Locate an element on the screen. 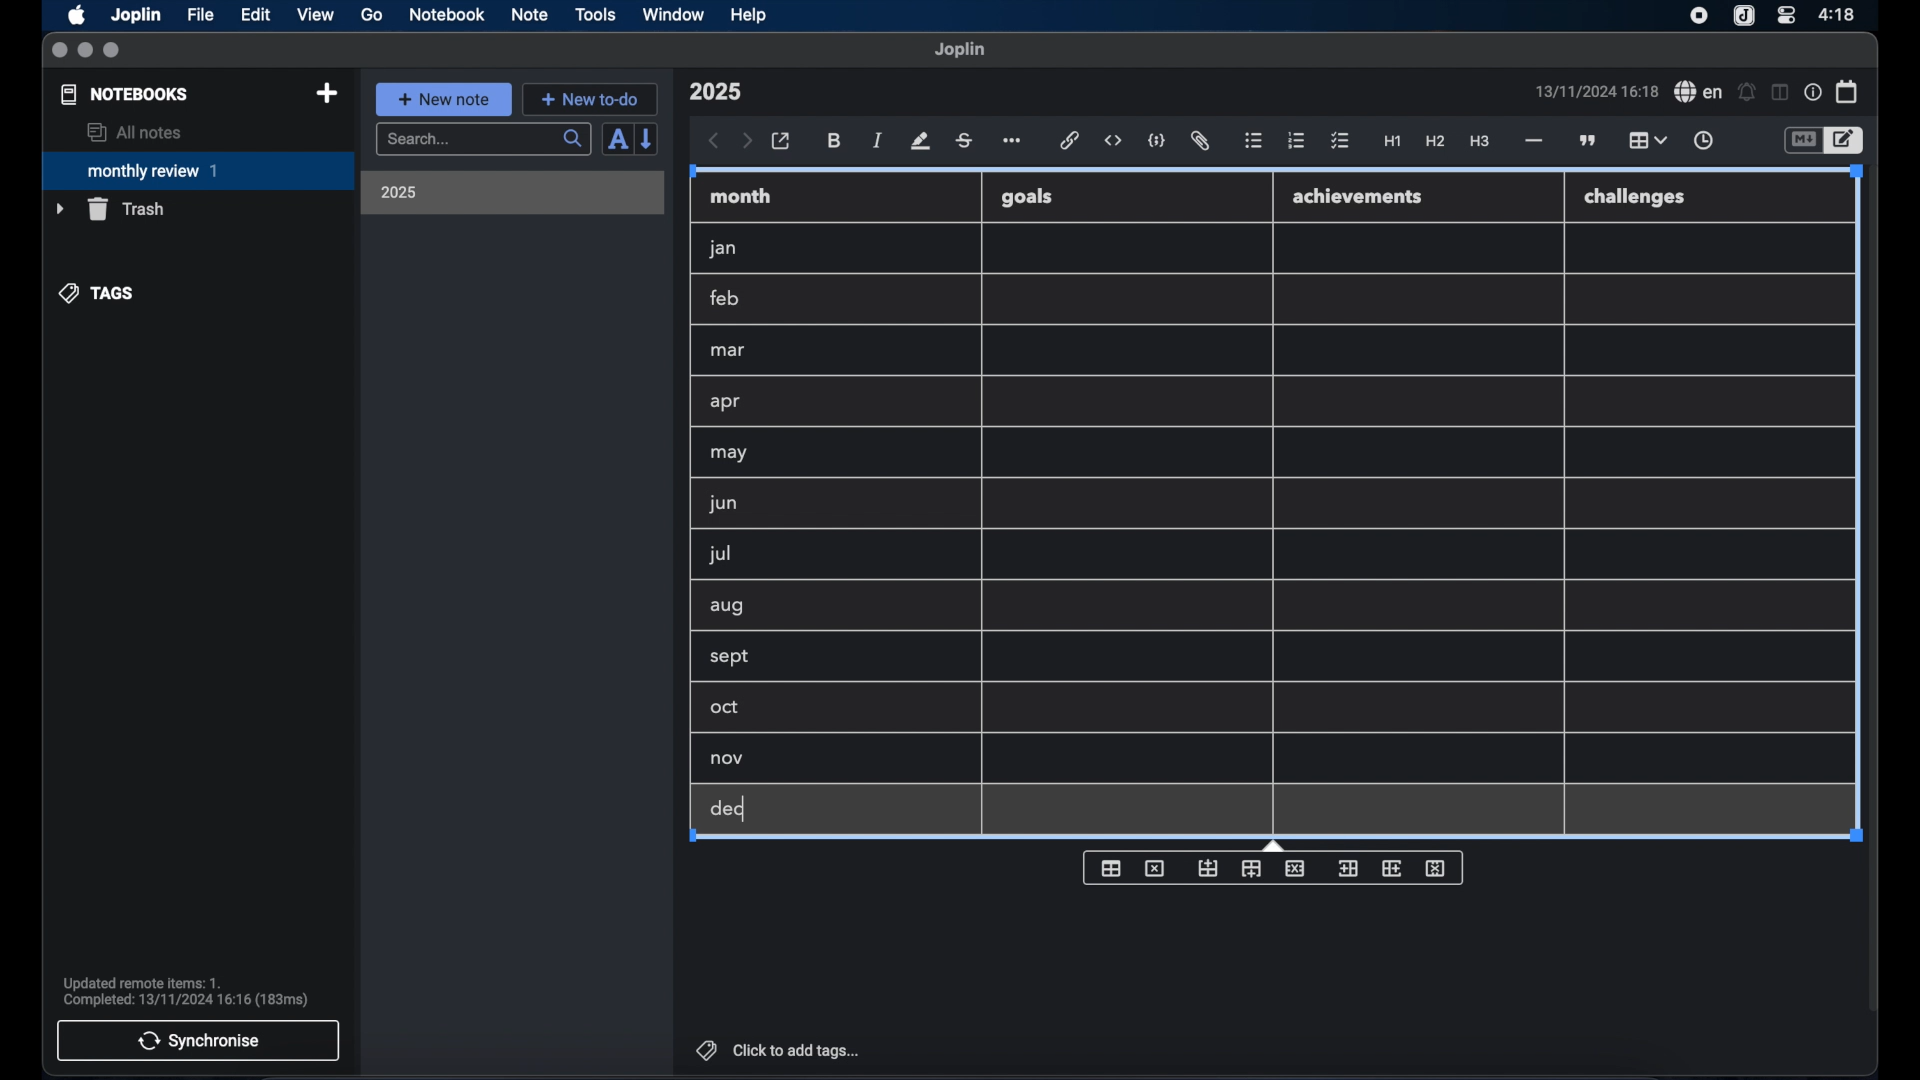 The height and width of the screenshot is (1080, 1920). time is located at coordinates (1839, 14).